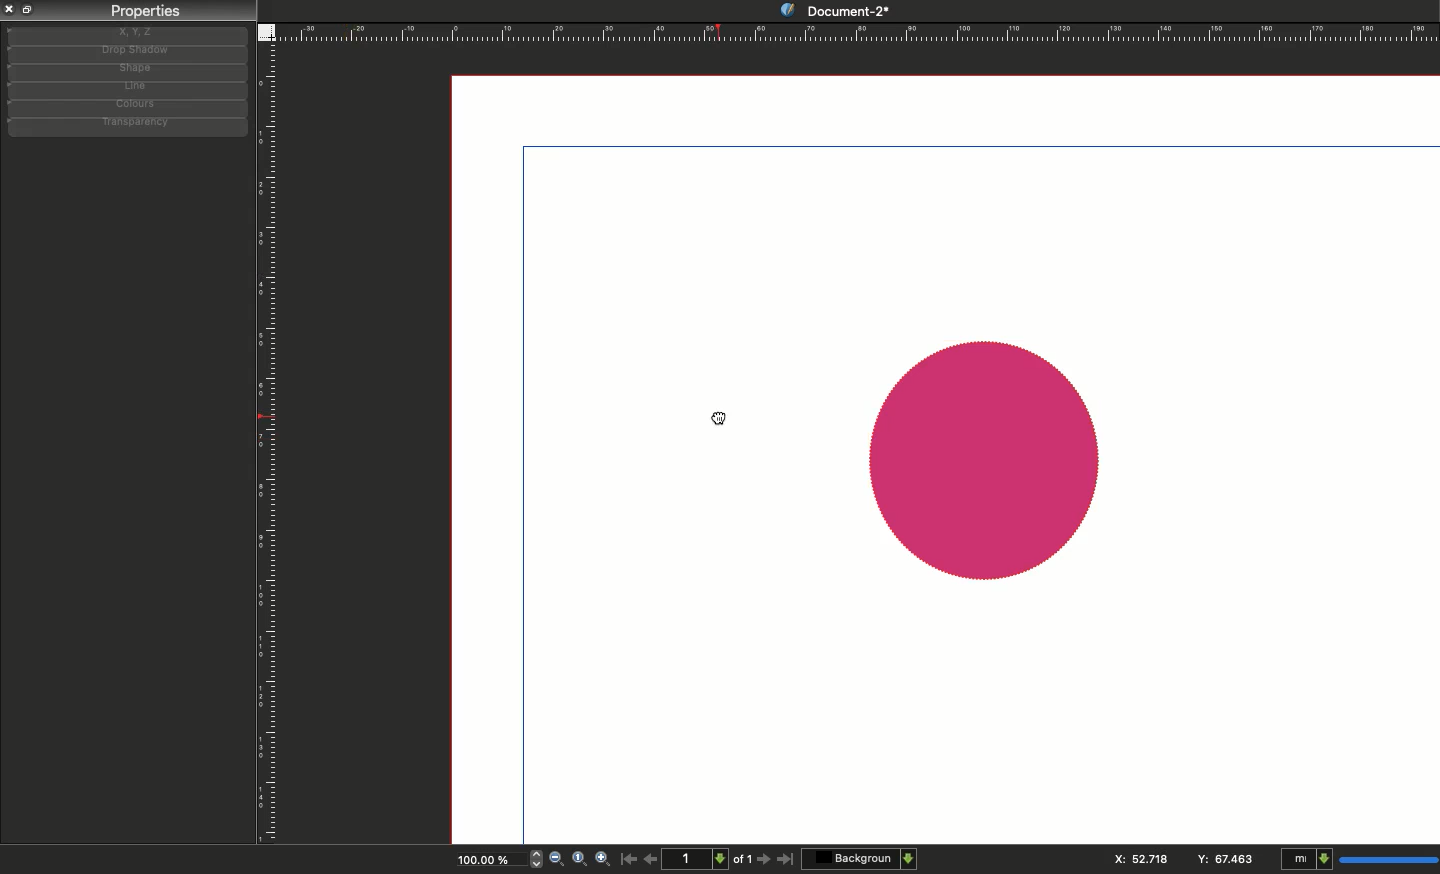 Image resolution: width=1440 pixels, height=874 pixels. I want to click on Next page, so click(766, 860).